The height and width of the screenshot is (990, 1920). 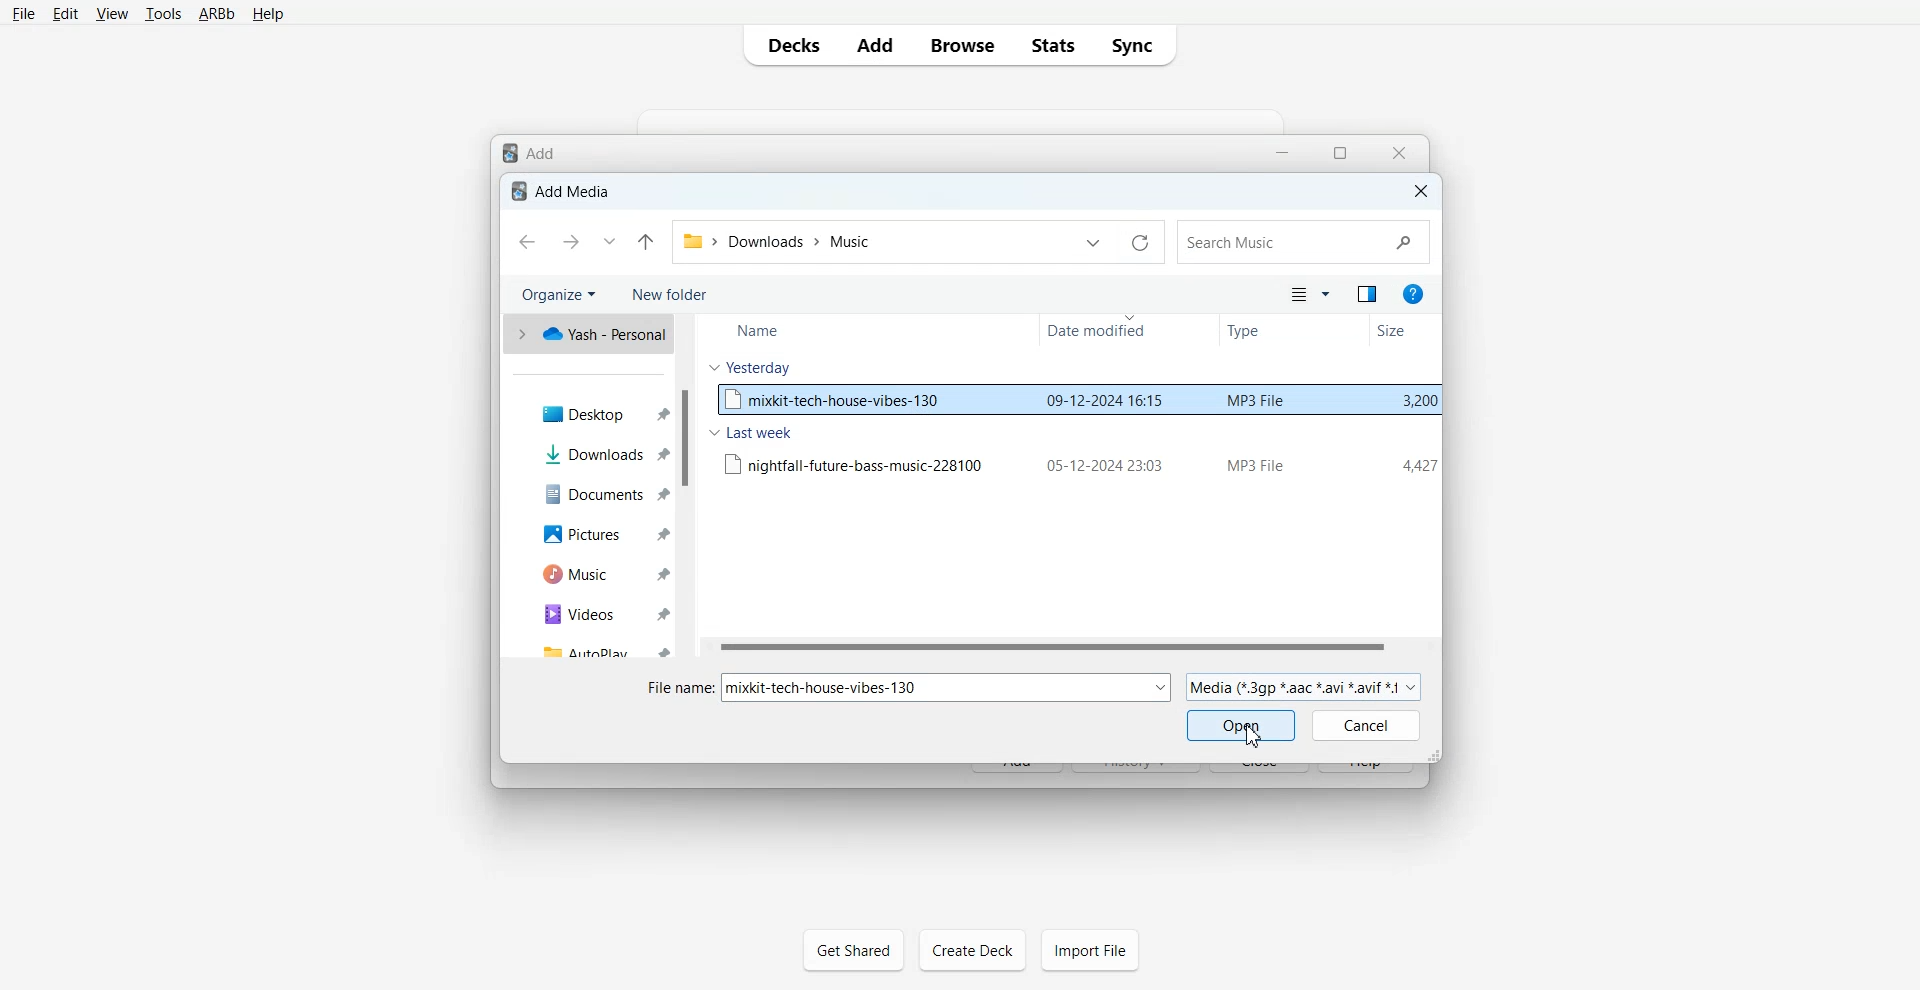 I want to click on AutoPlay, so click(x=601, y=648).